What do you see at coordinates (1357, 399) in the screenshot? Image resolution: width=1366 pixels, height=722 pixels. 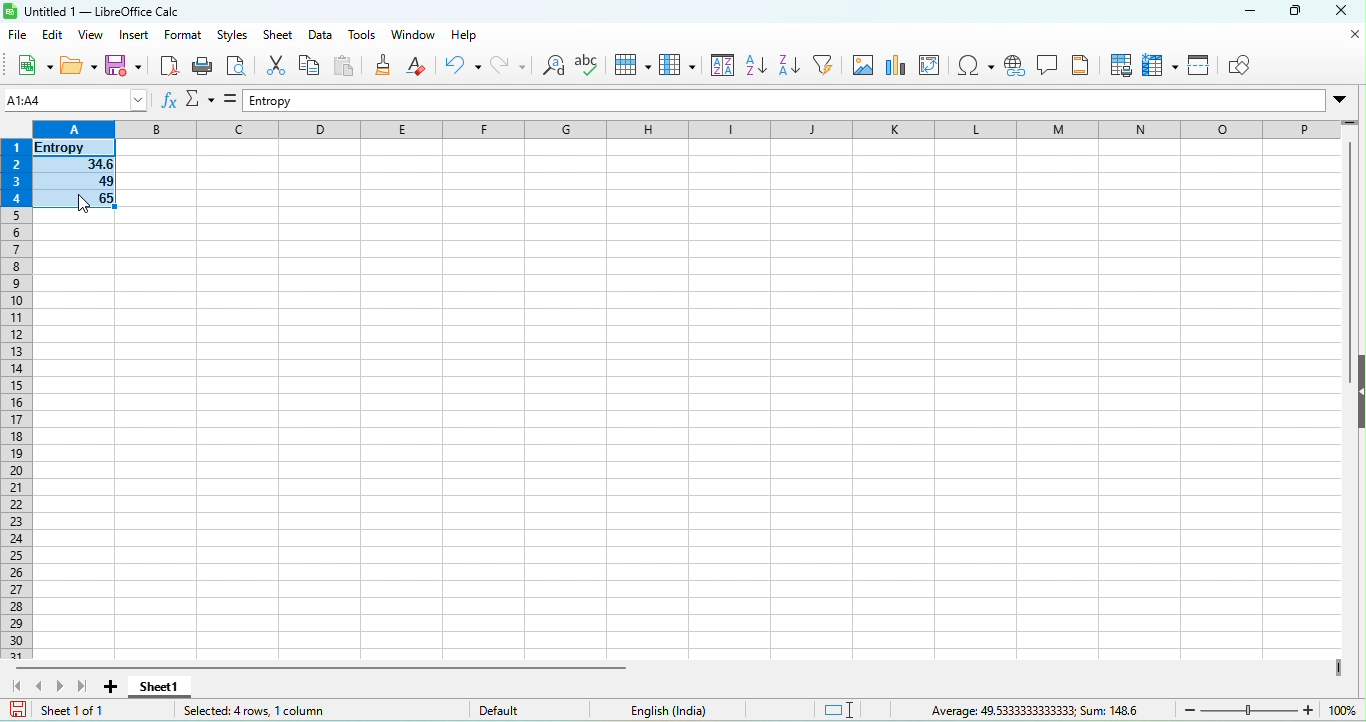 I see `height` at bounding box center [1357, 399].